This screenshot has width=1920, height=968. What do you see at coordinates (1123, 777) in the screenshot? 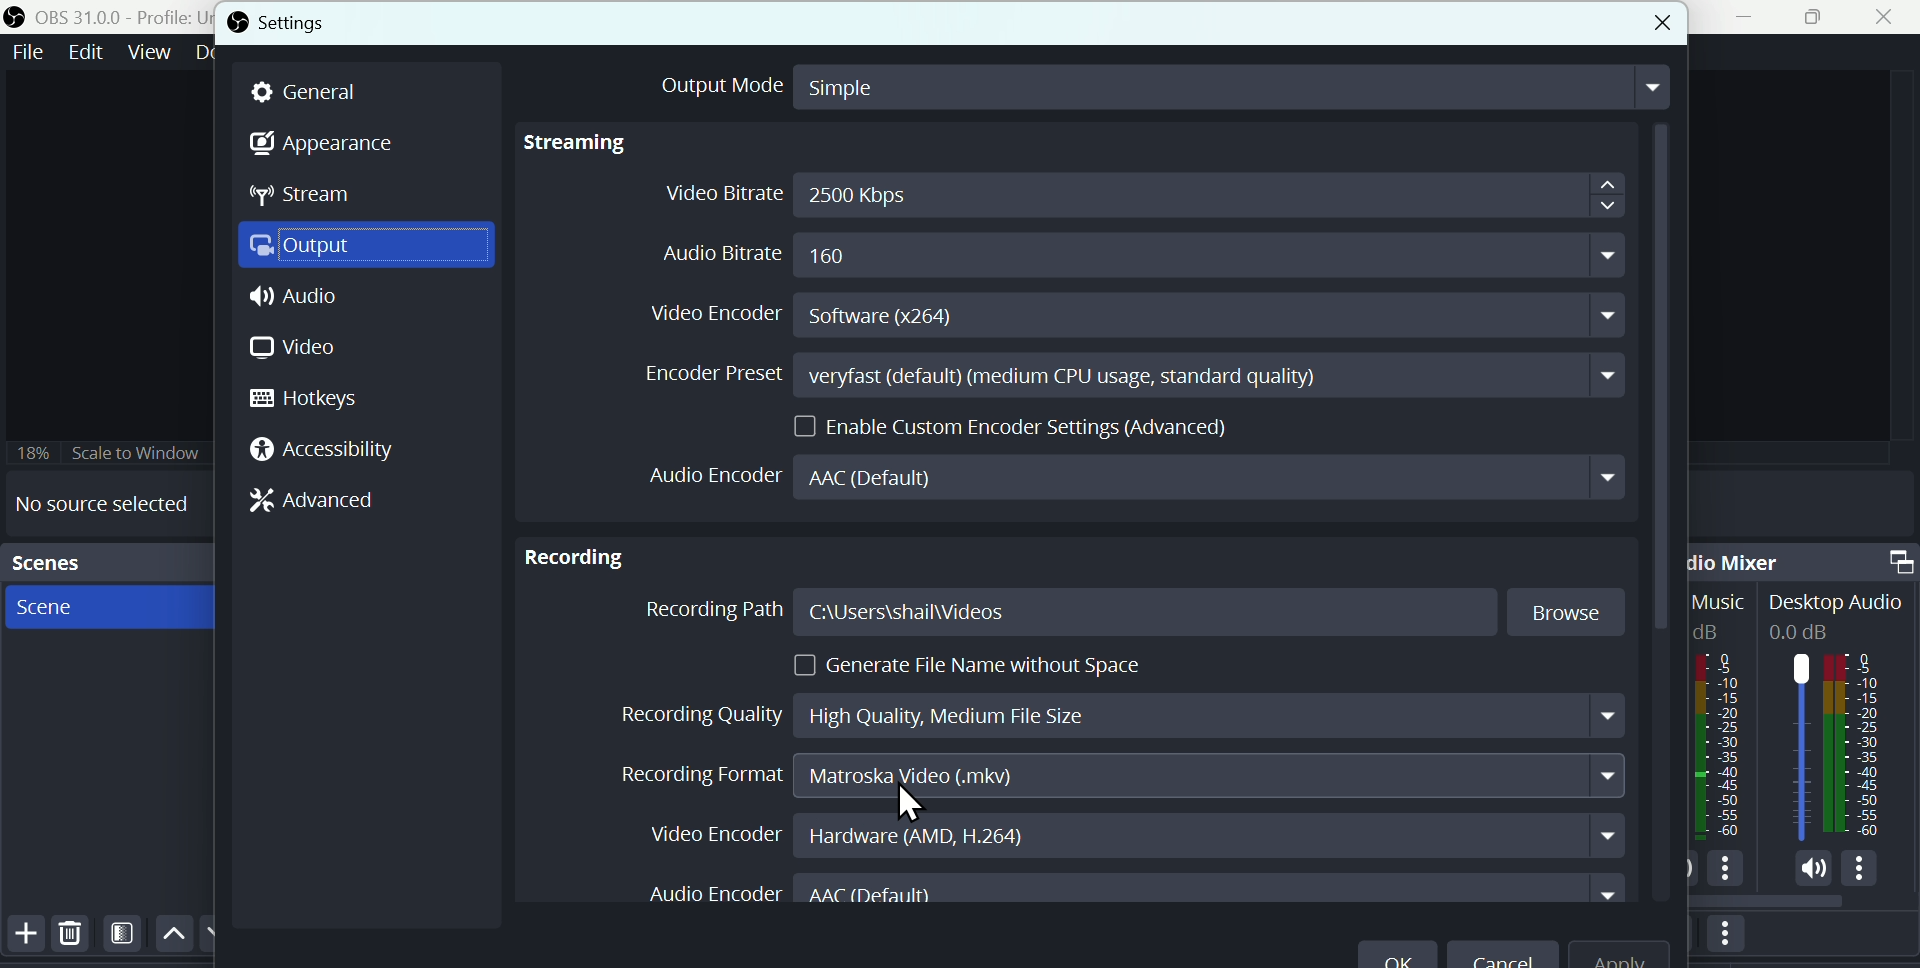
I see `Recording format` at bounding box center [1123, 777].